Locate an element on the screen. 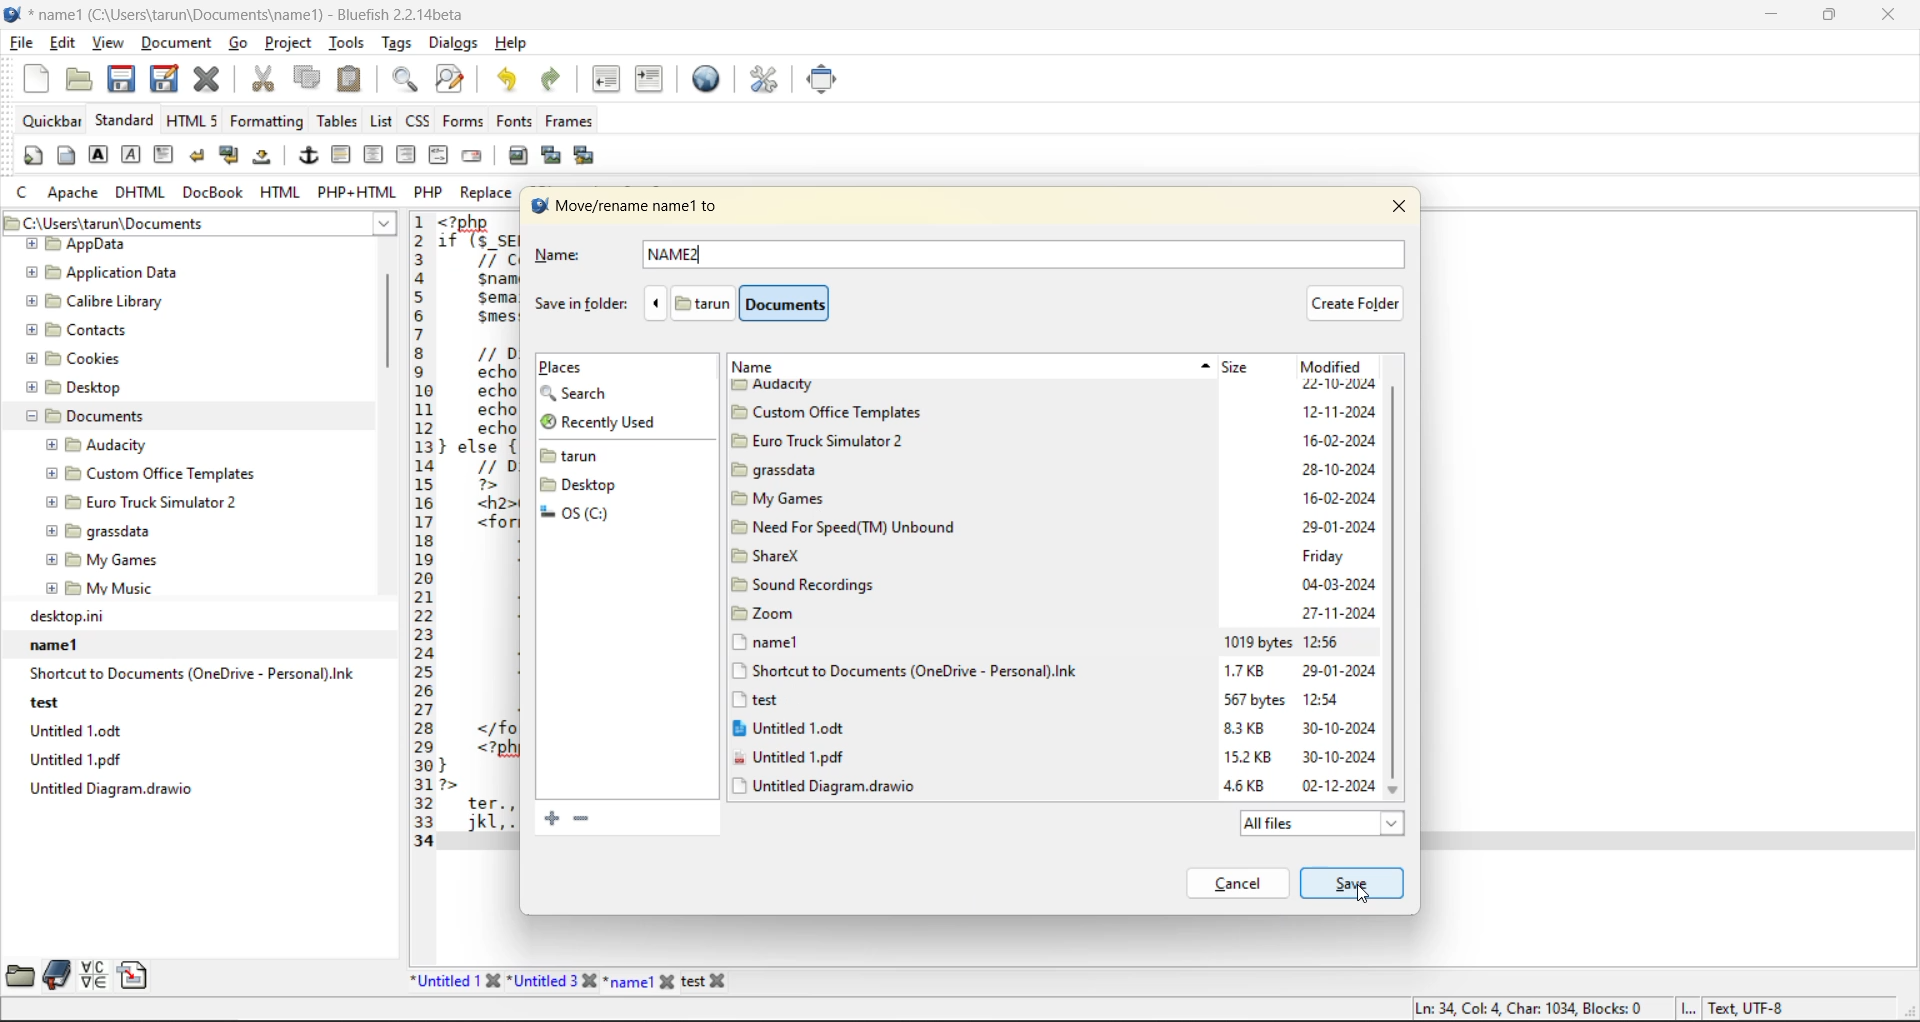  file browser is located at coordinates (21, 973).